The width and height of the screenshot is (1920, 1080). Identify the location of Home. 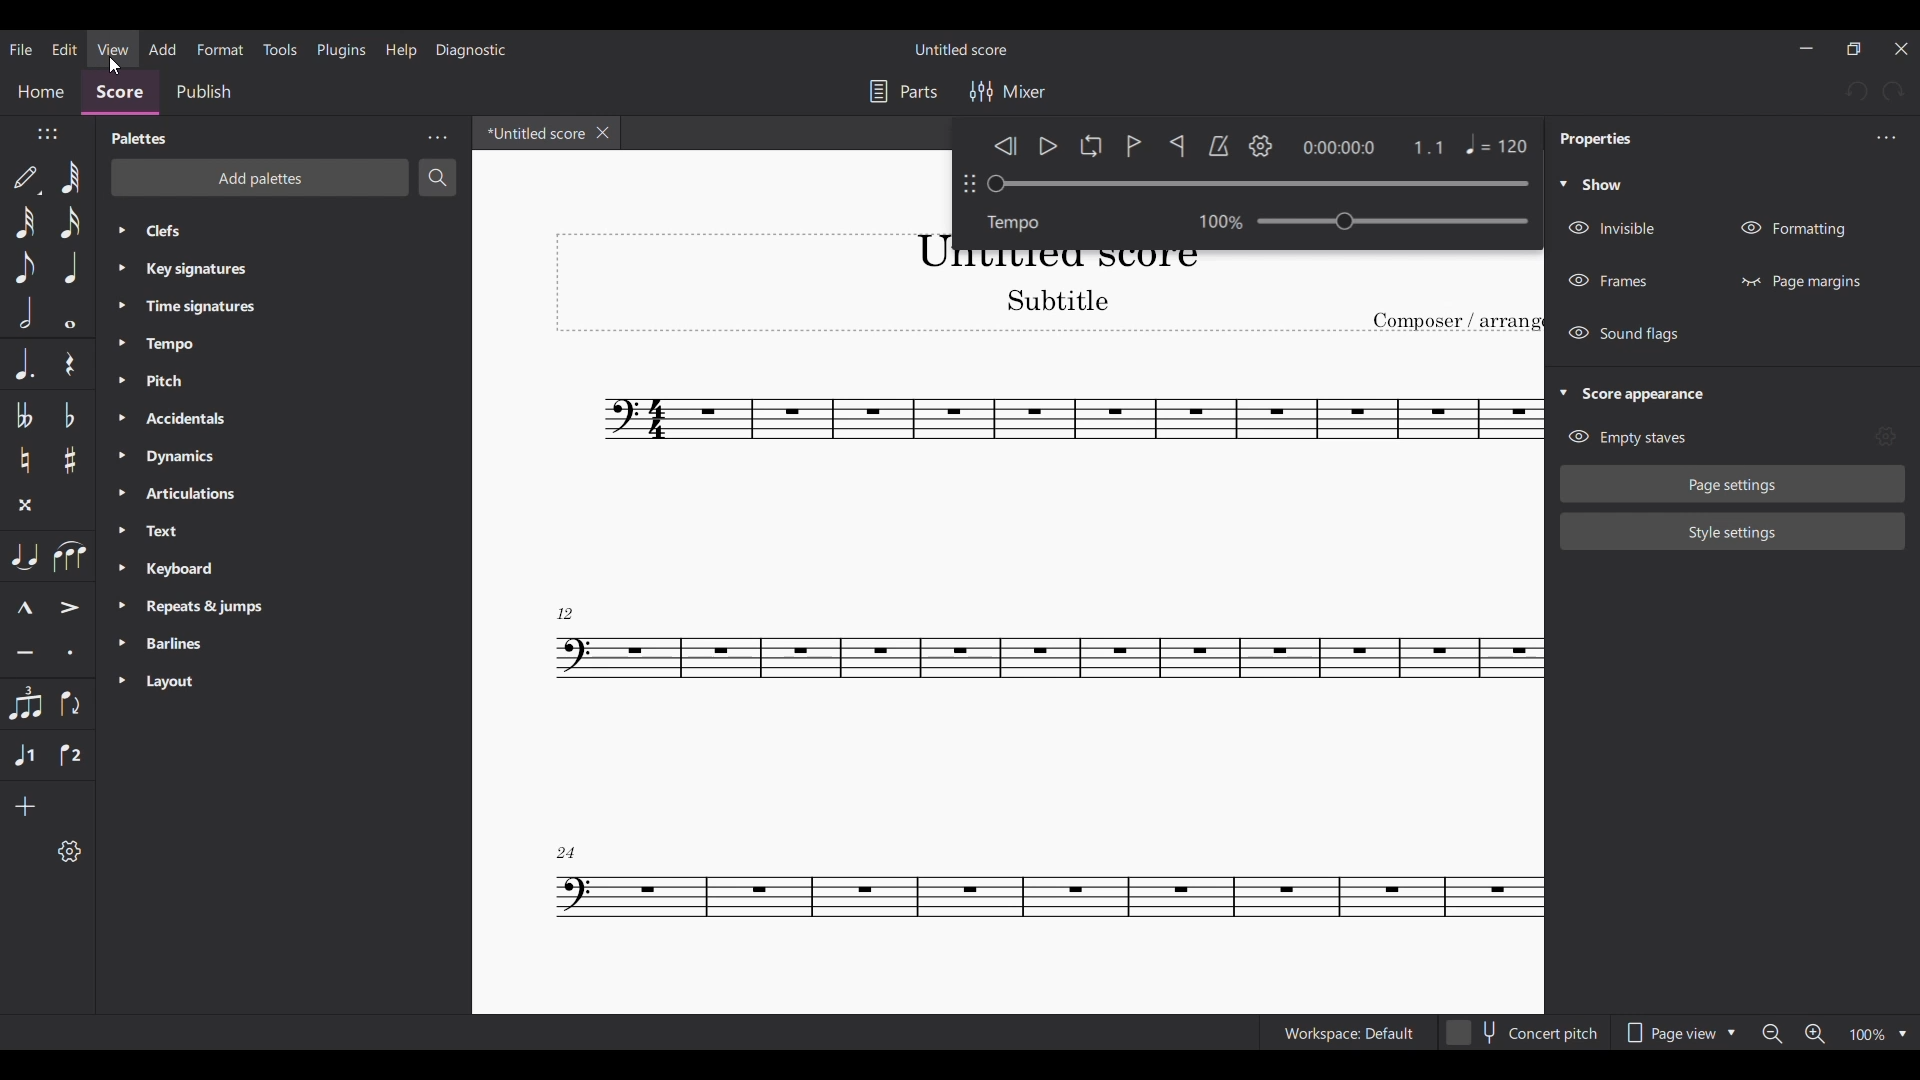
(41, 95).